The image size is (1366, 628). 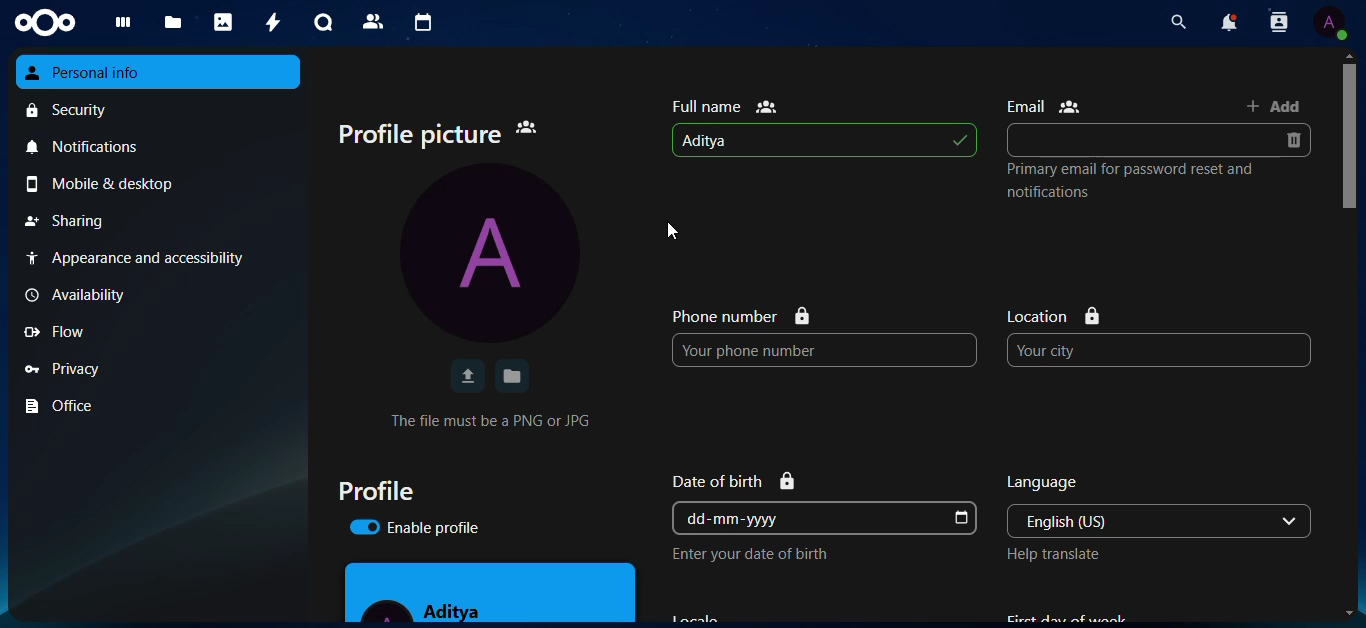 I want to click on cursor, so click(x=673, y=231).